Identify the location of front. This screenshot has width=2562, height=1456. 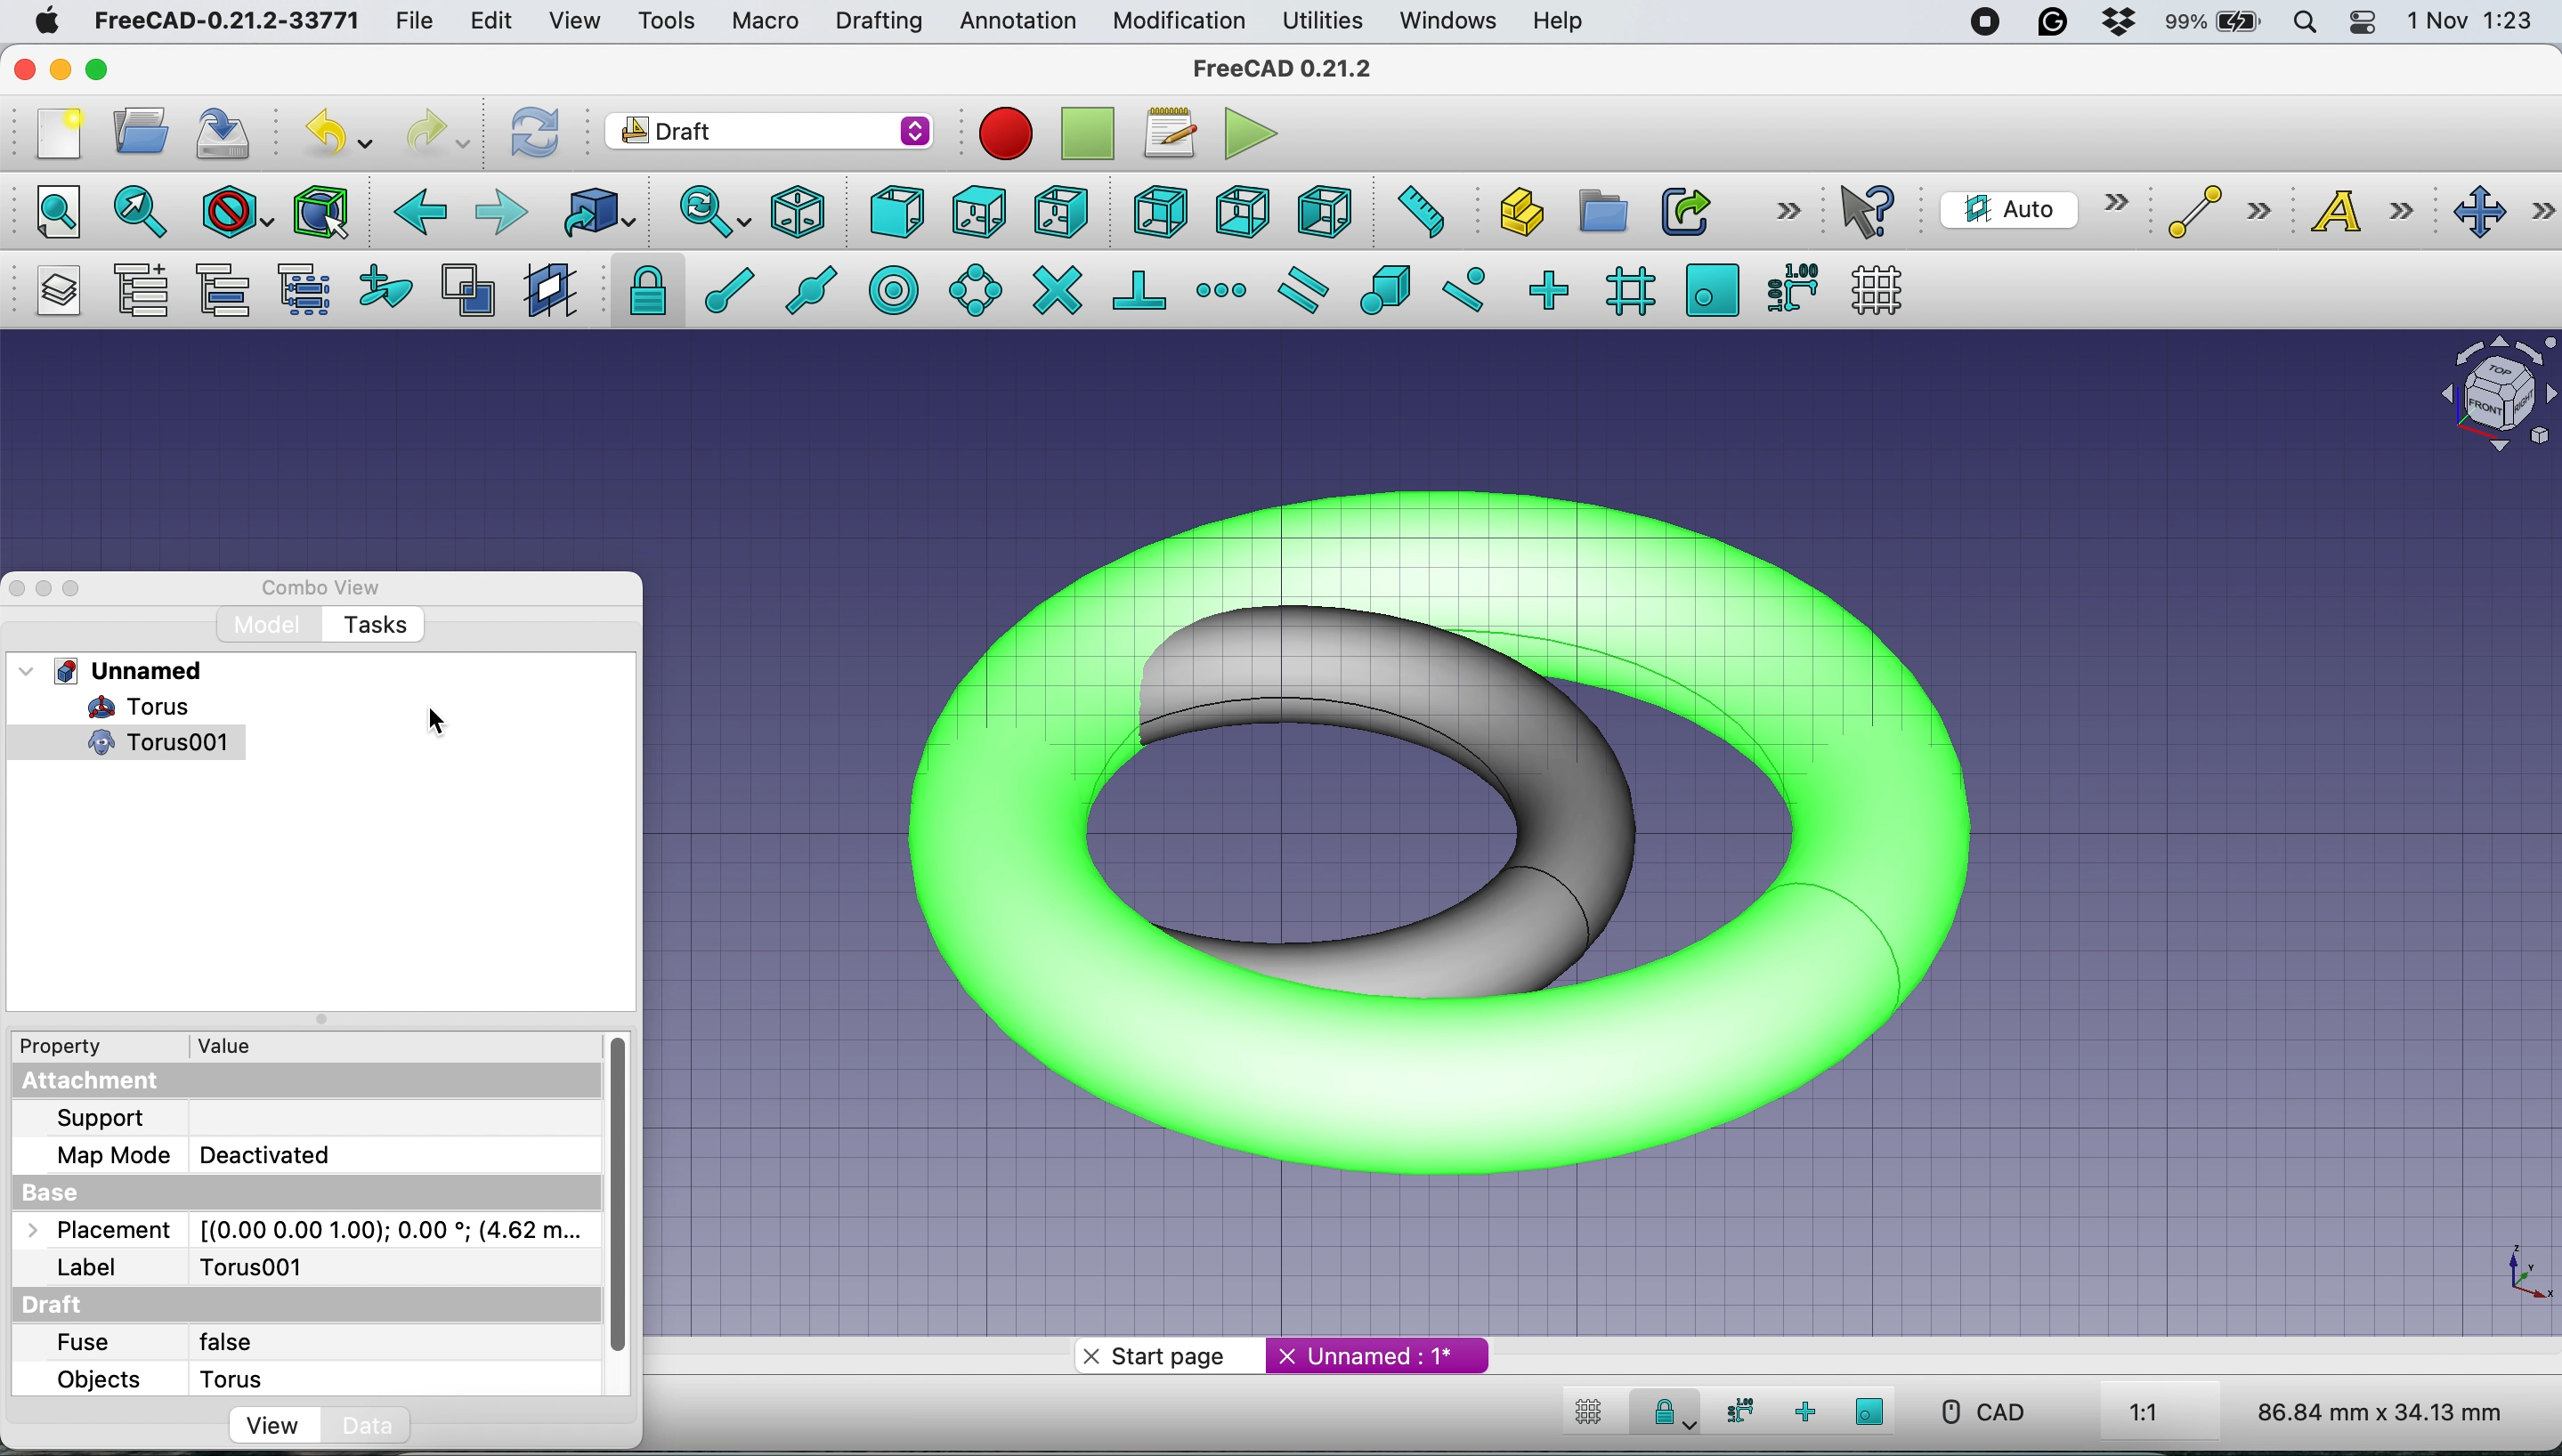
(896, 214).